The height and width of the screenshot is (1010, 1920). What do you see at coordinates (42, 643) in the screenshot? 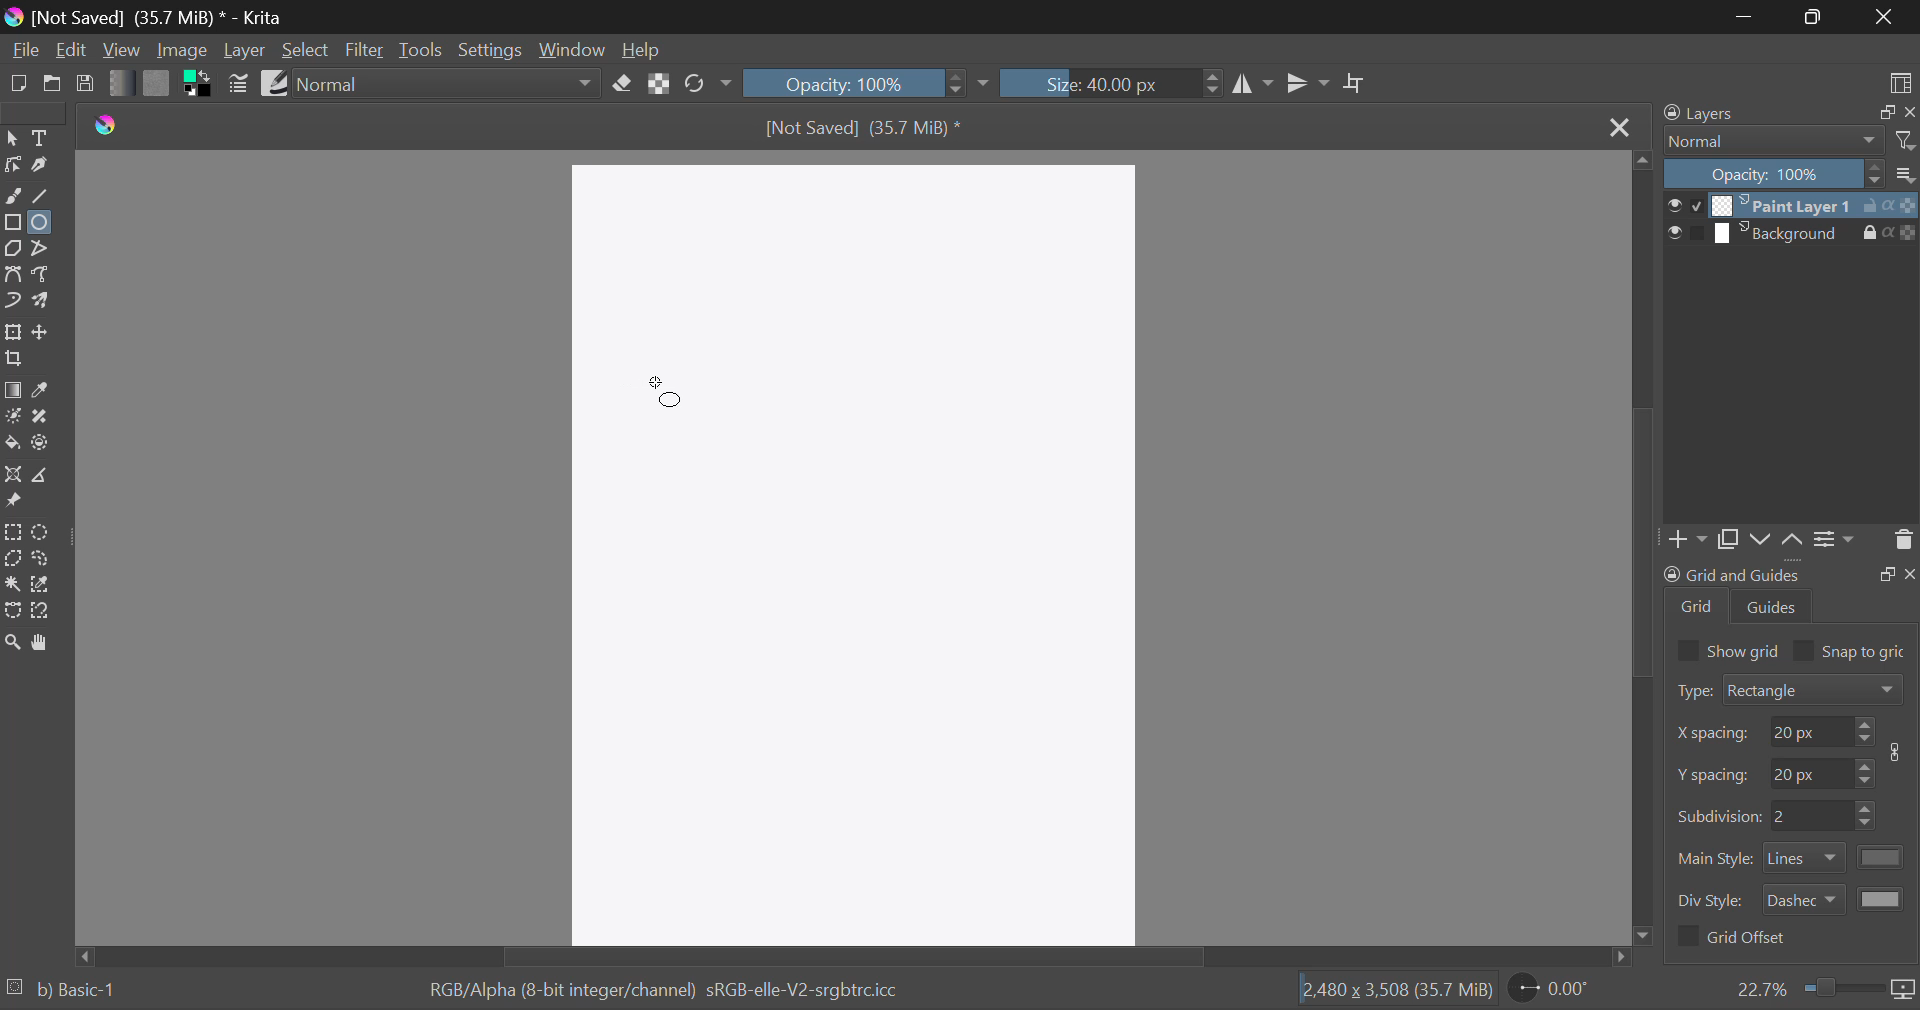
I see `Pan` at bounding box center [42, 643].